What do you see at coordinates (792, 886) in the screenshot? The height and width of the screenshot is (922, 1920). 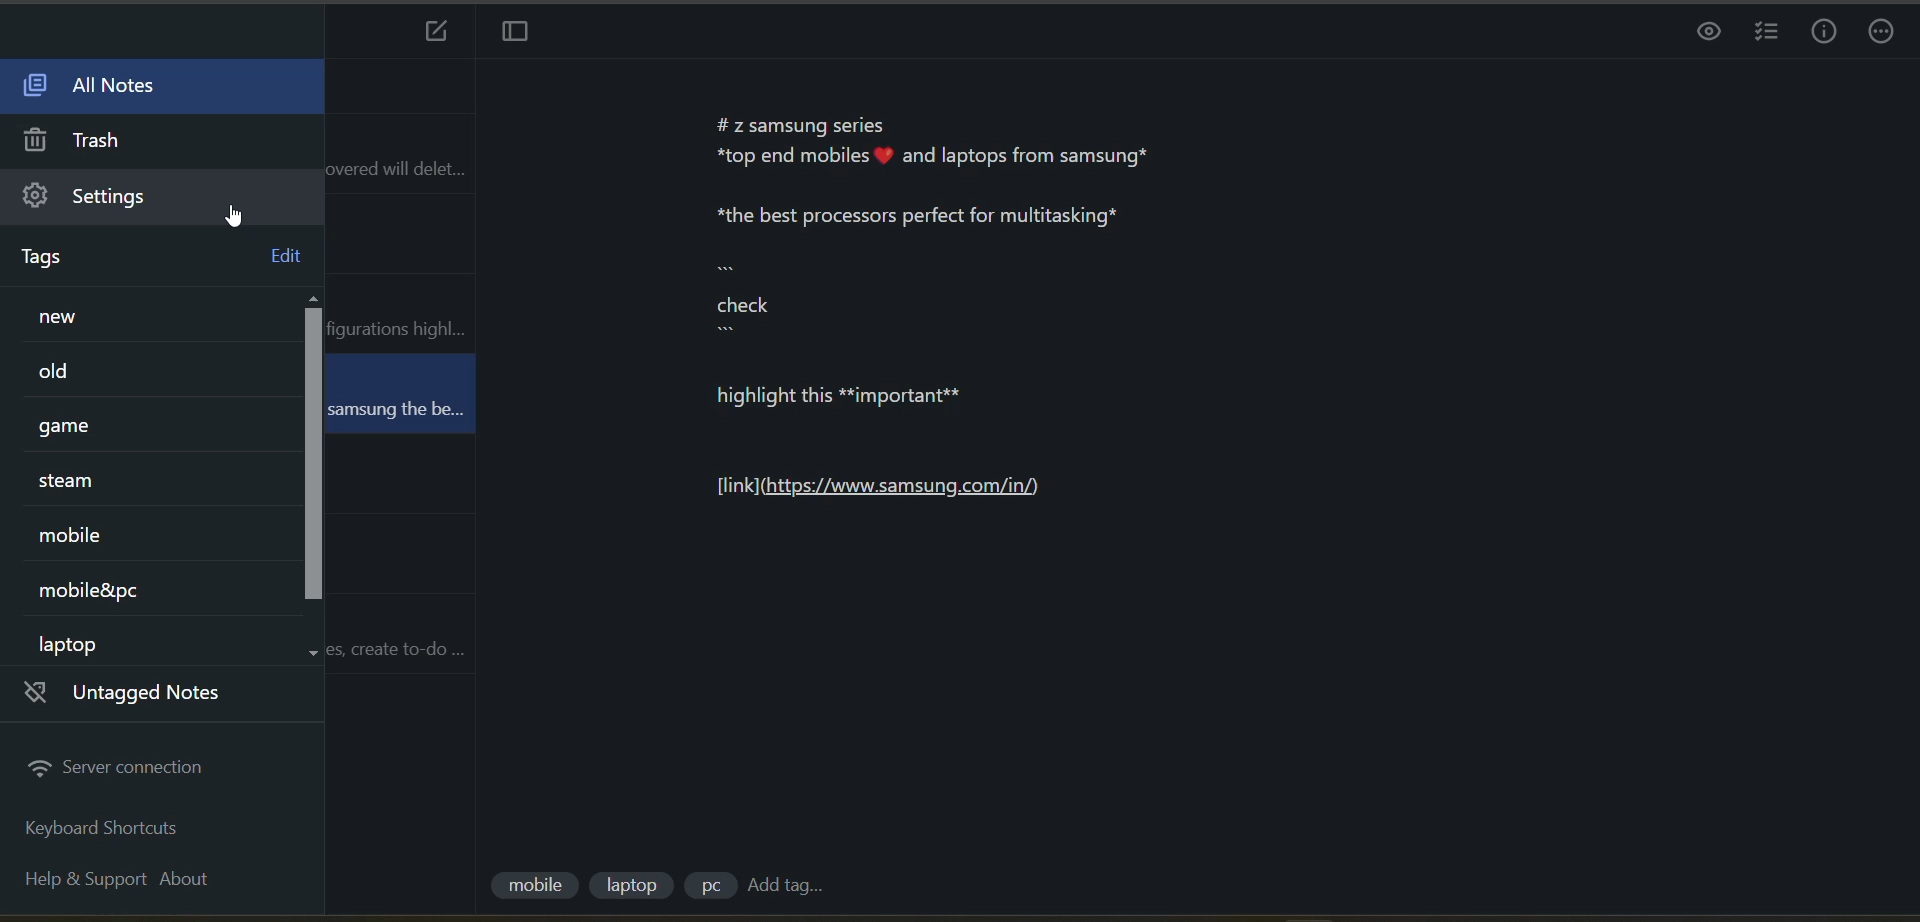 I see `add tag` at bounding box center [792, 886].